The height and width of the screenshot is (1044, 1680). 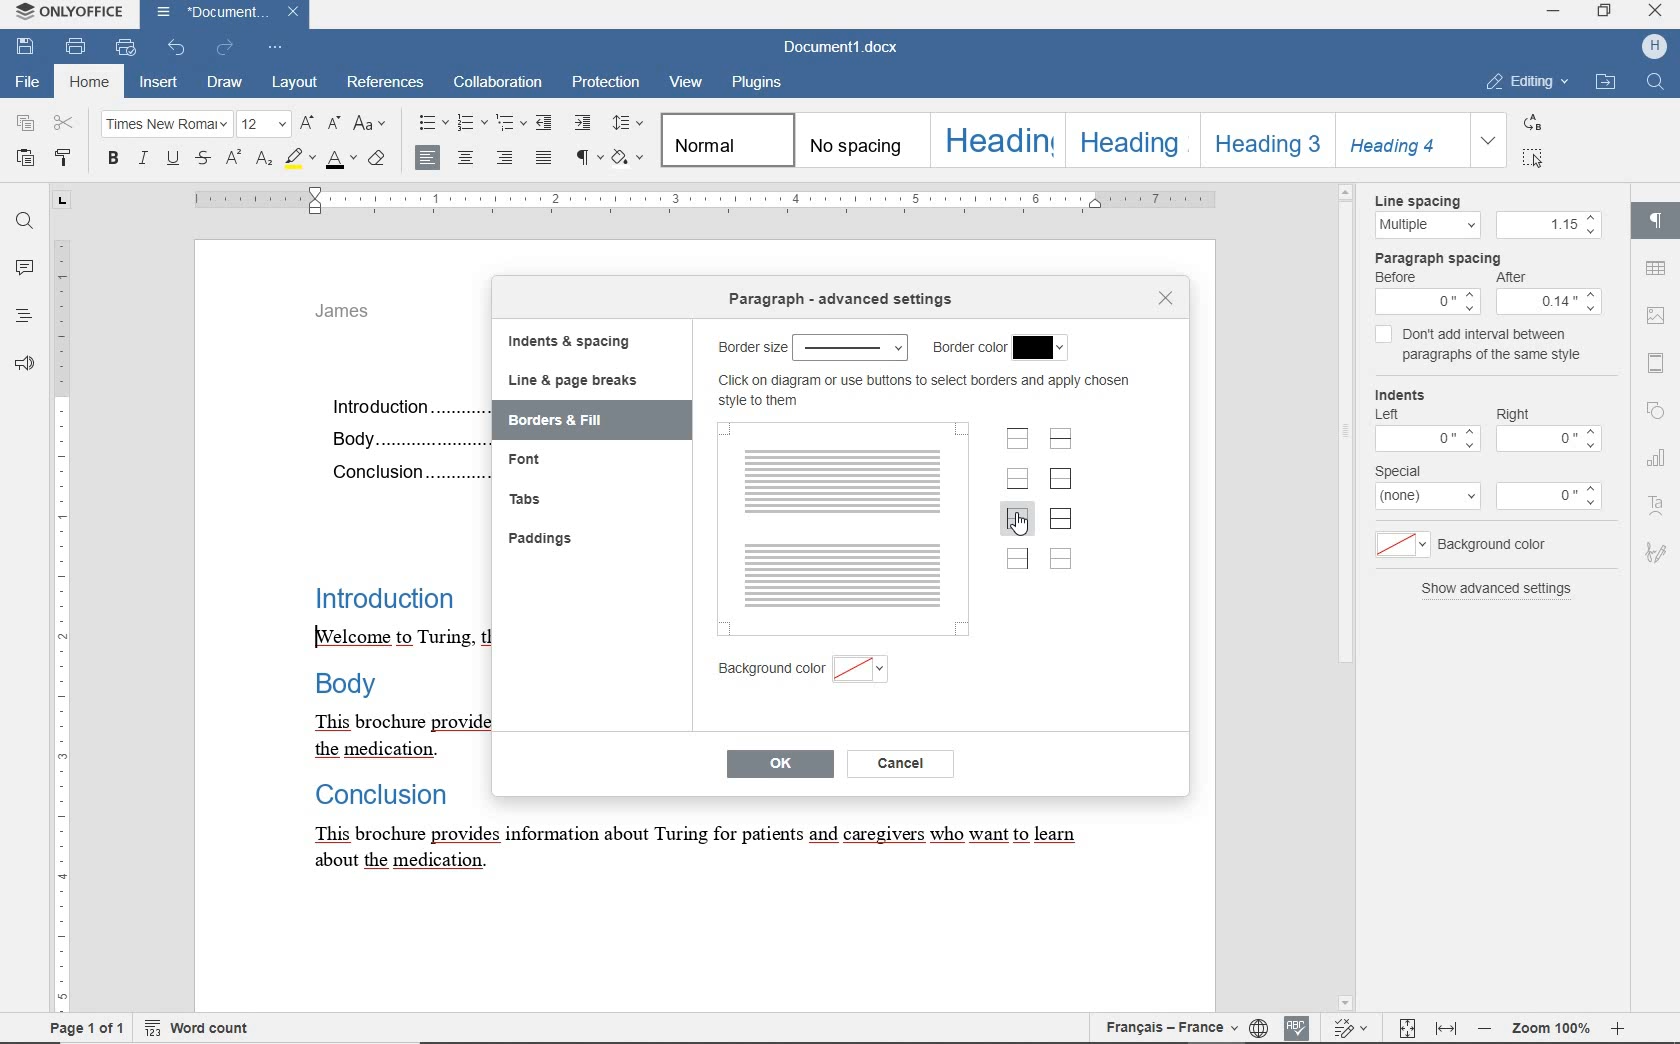 What do you see at coordinates (225, 47) in the screenshot?
I see `redo` at bounding box center [225, 47].